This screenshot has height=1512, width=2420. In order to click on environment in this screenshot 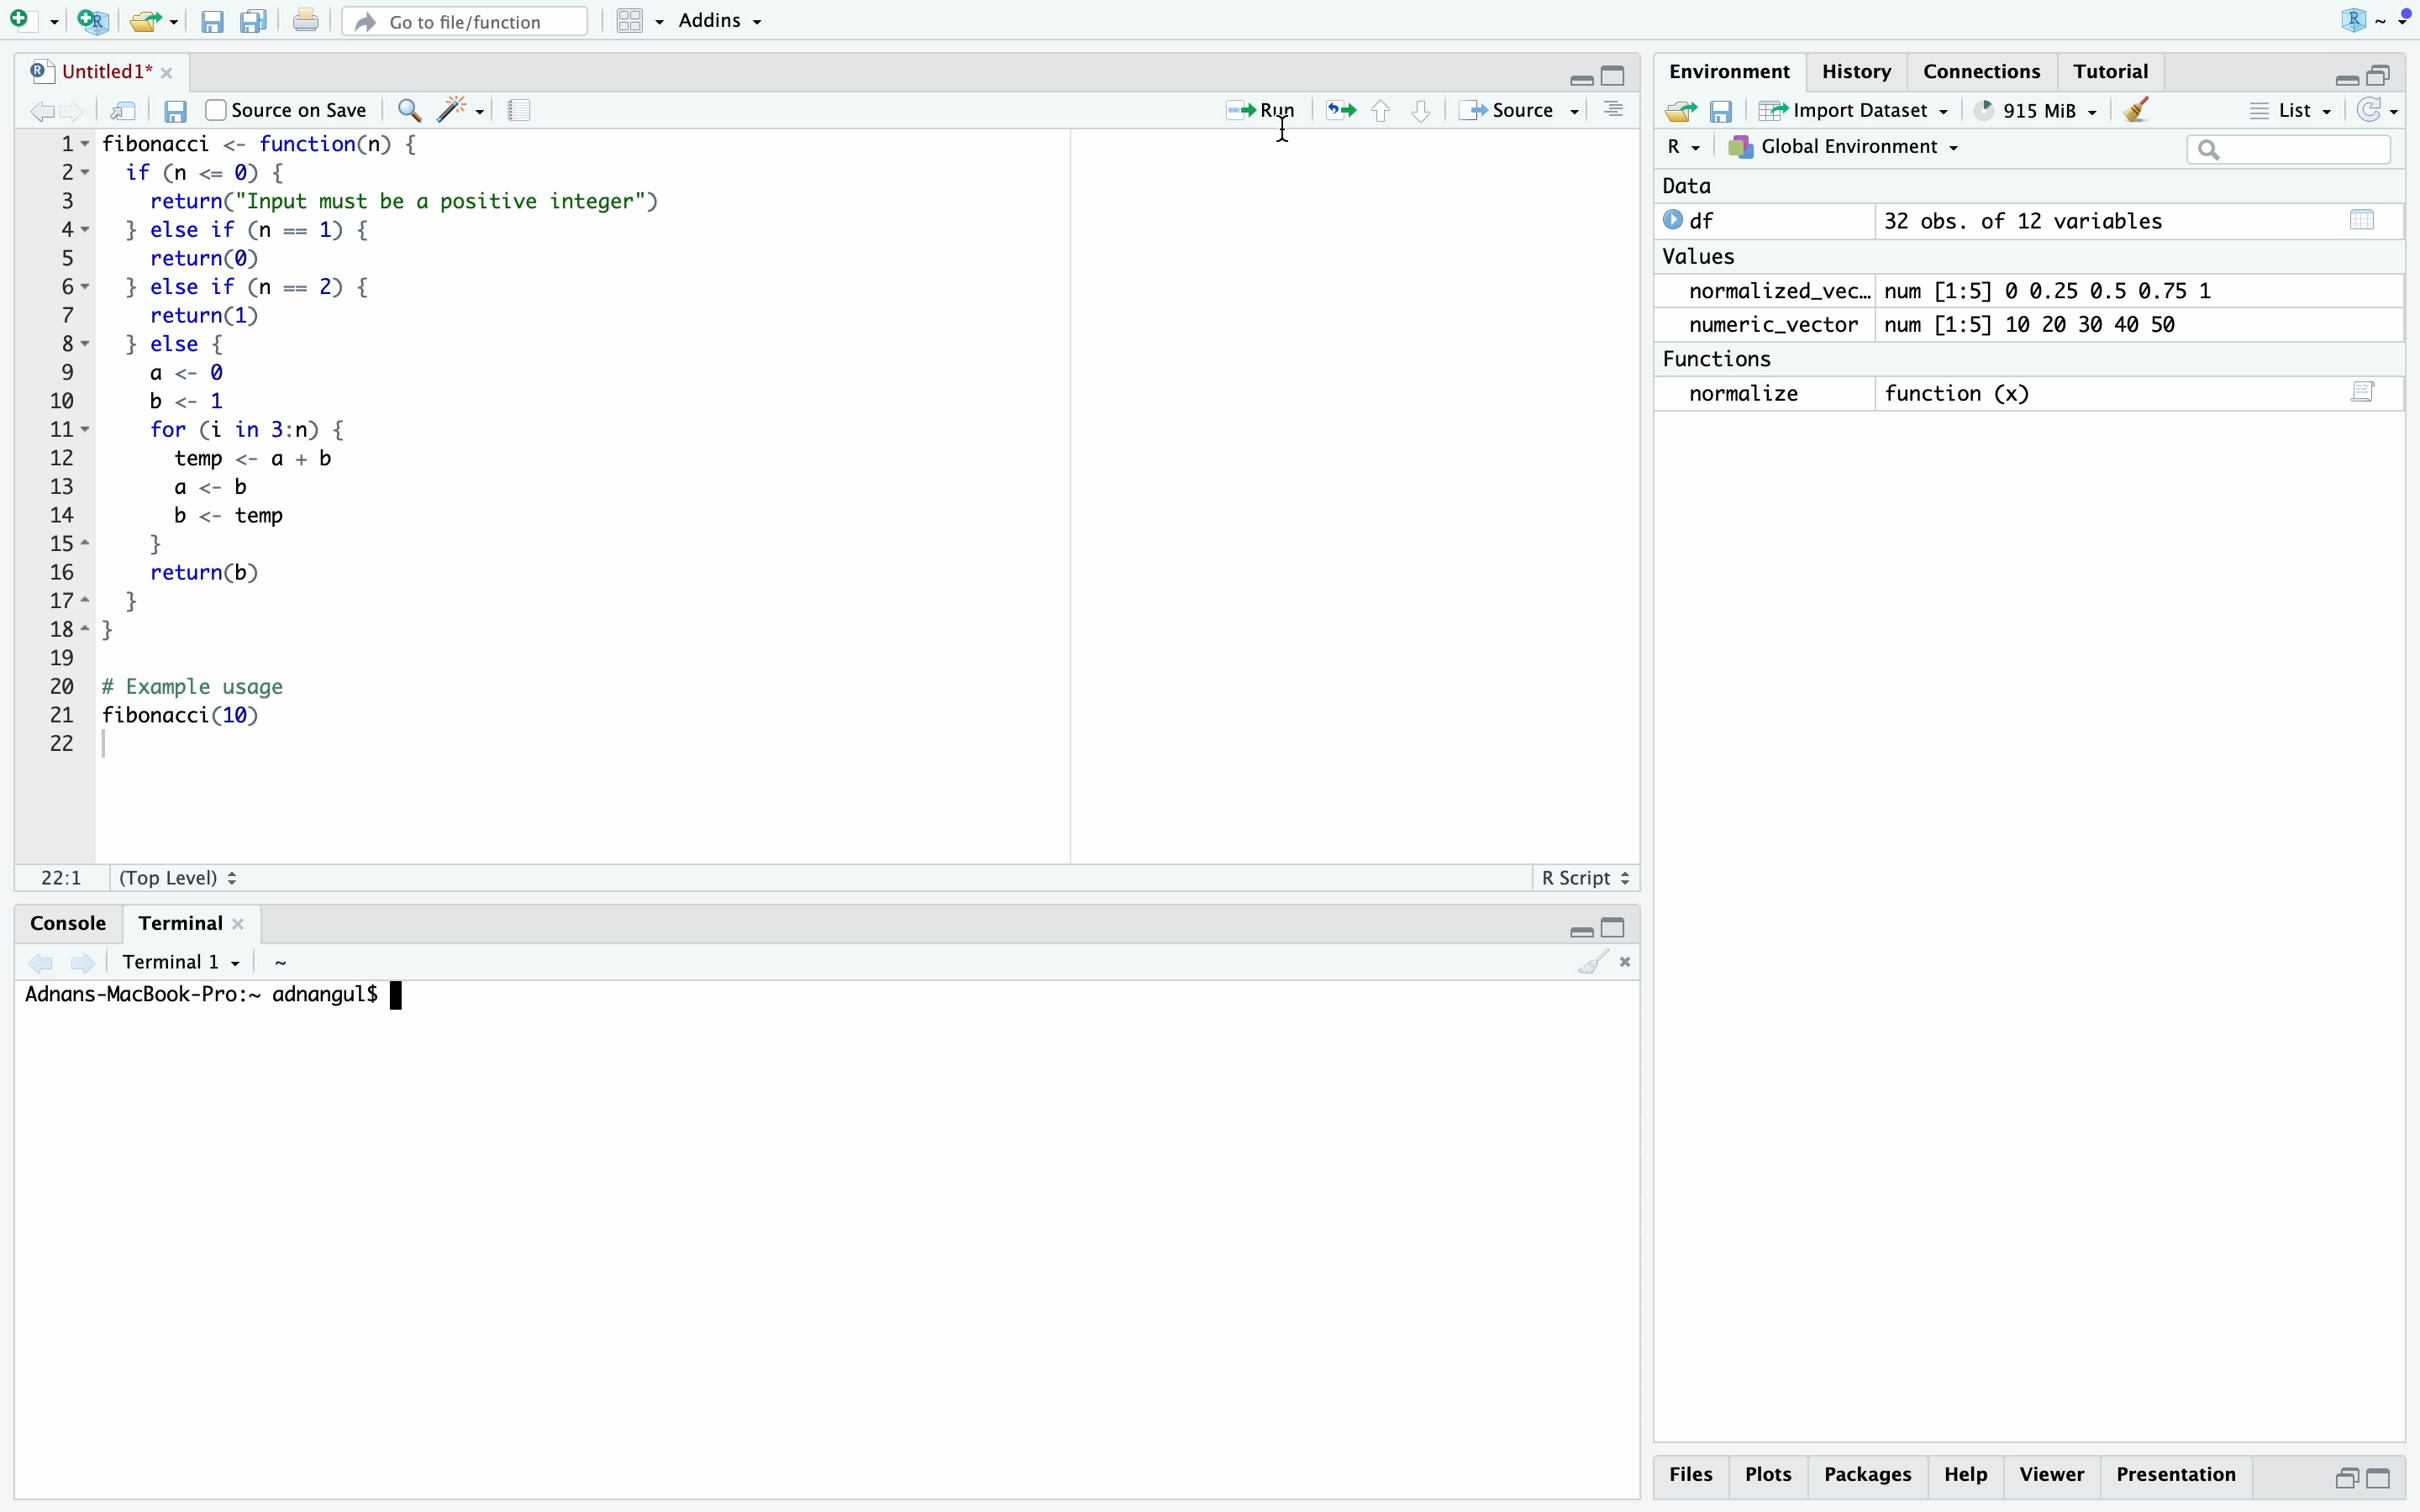, I will do `click(1726, 70)`.